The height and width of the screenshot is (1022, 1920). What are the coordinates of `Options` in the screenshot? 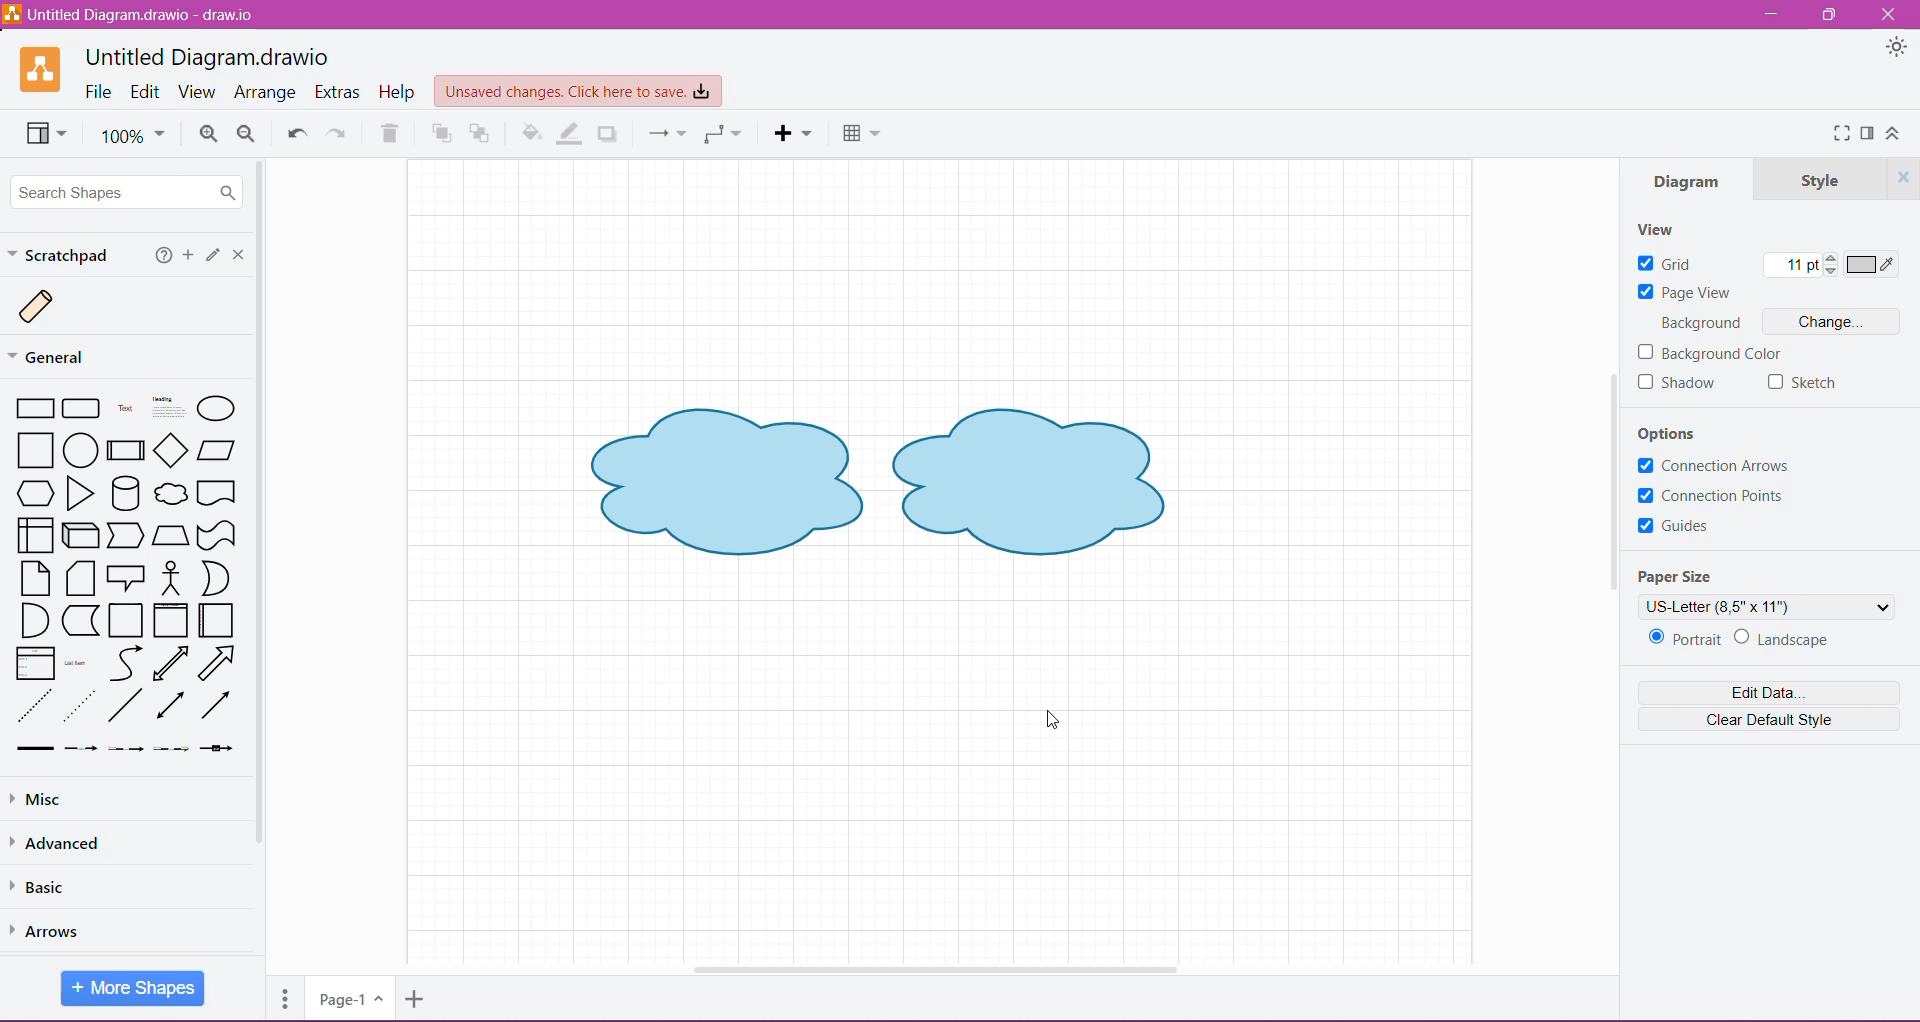 It's located at (1681, 431).